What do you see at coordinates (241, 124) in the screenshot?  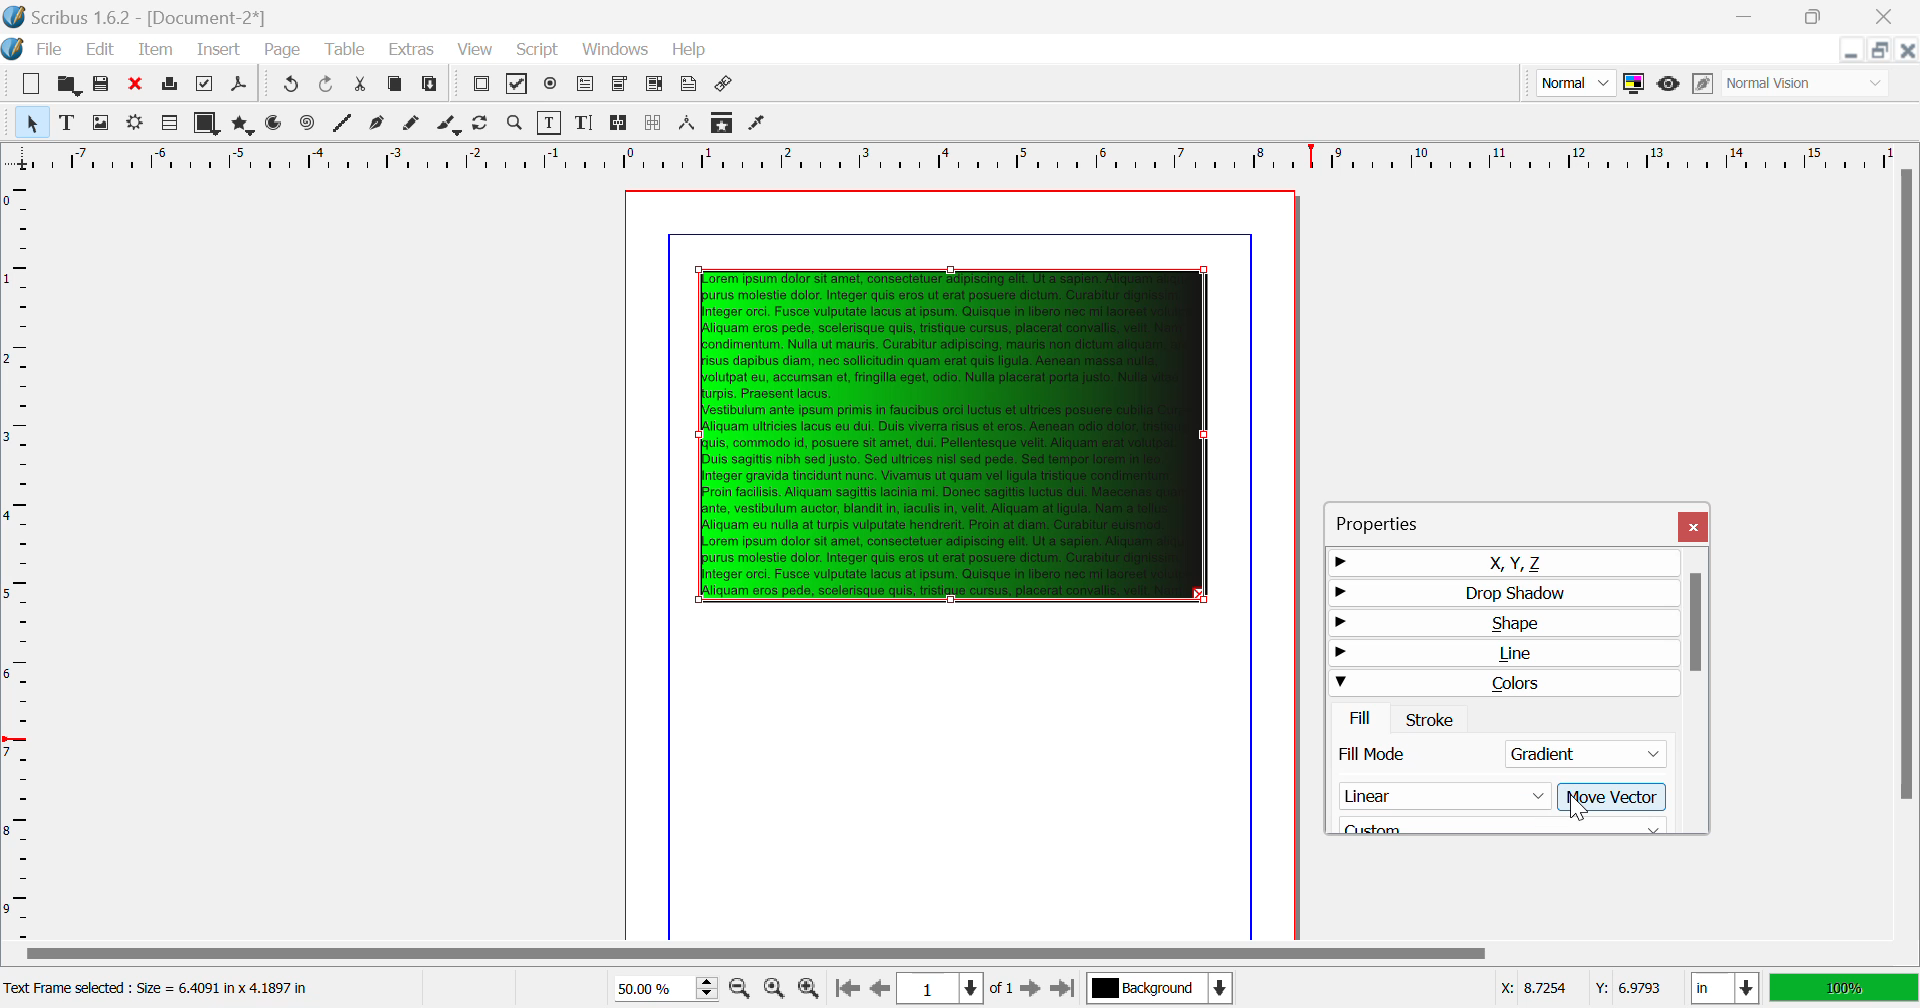 I see `Polygons` at bounding box center [241, 124].